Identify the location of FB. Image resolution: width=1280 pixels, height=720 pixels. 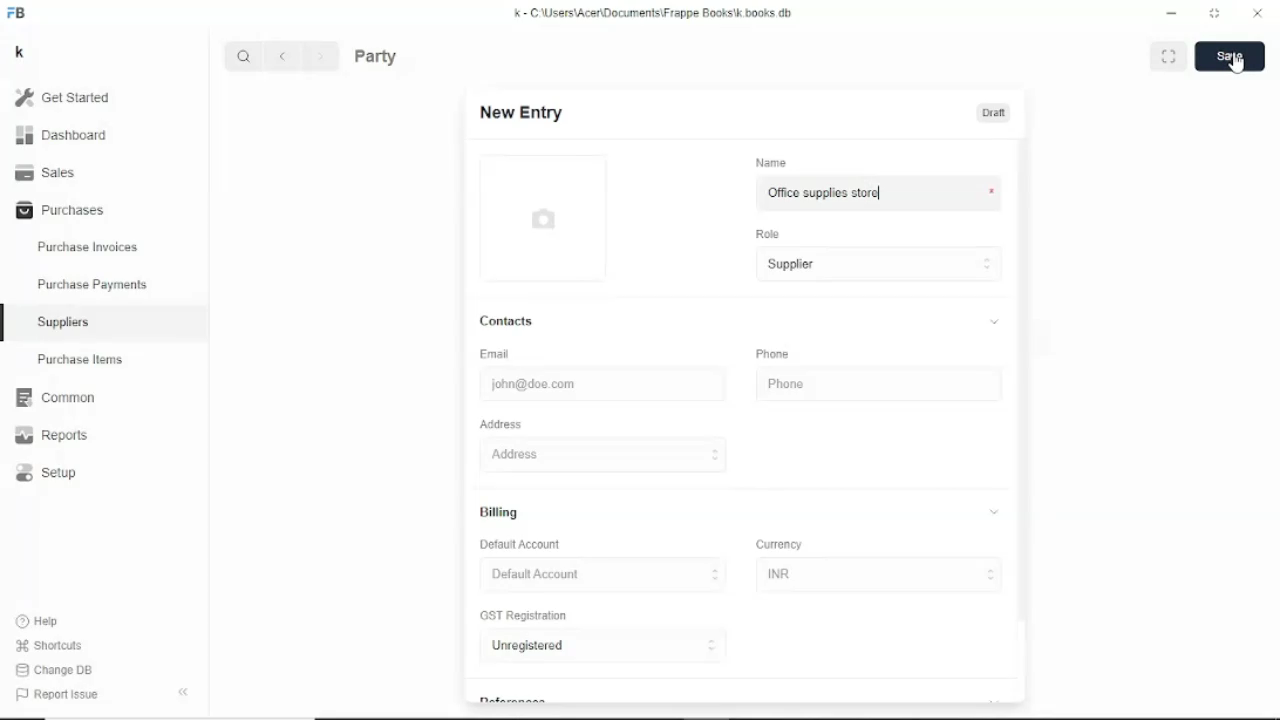
(18, 12).